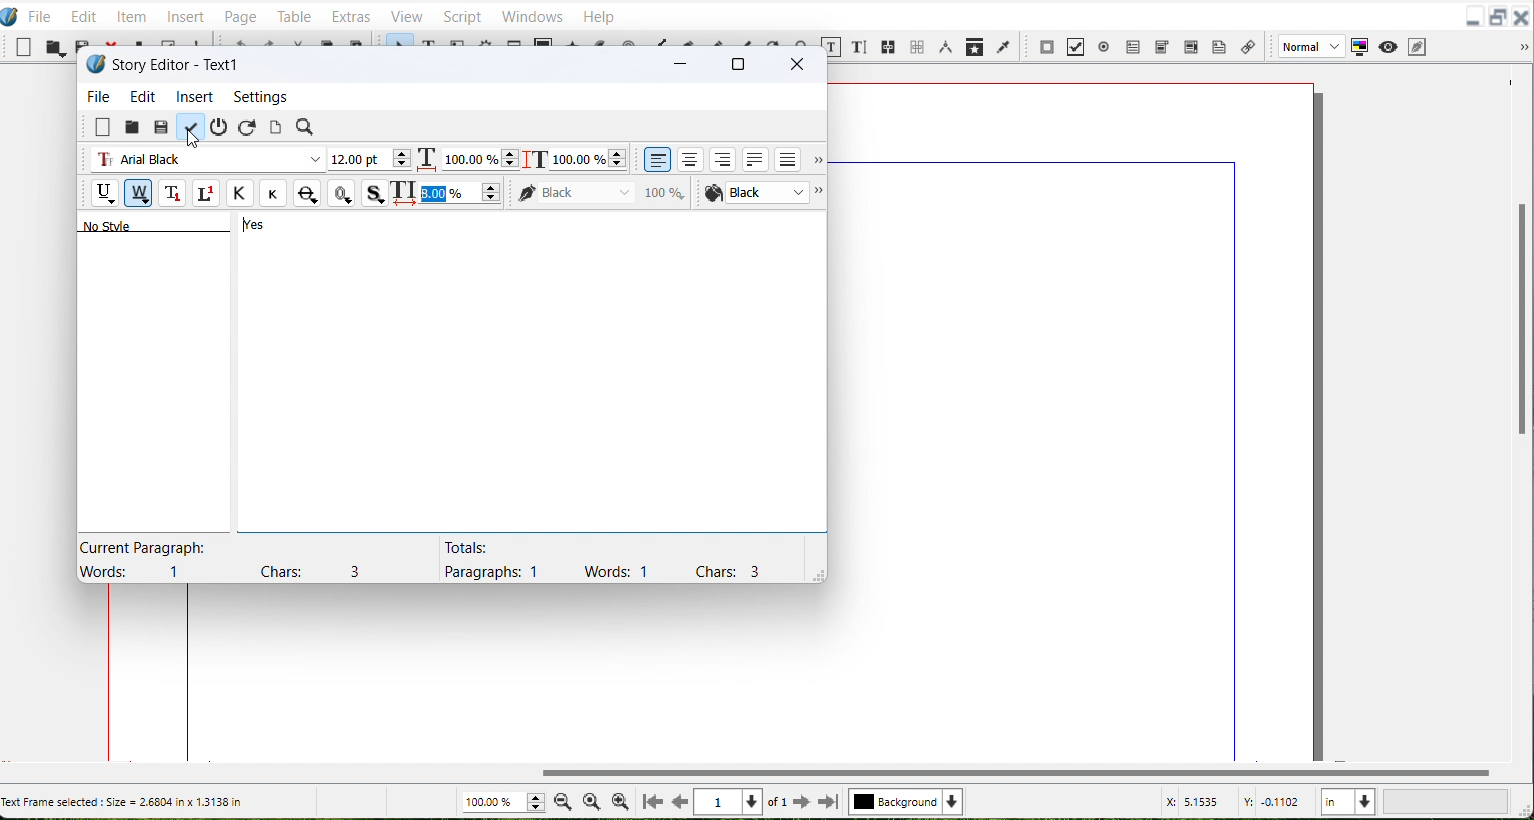  Describe the element at coordinates (342, 193) in the screenshot. I see `Outline` at that location.